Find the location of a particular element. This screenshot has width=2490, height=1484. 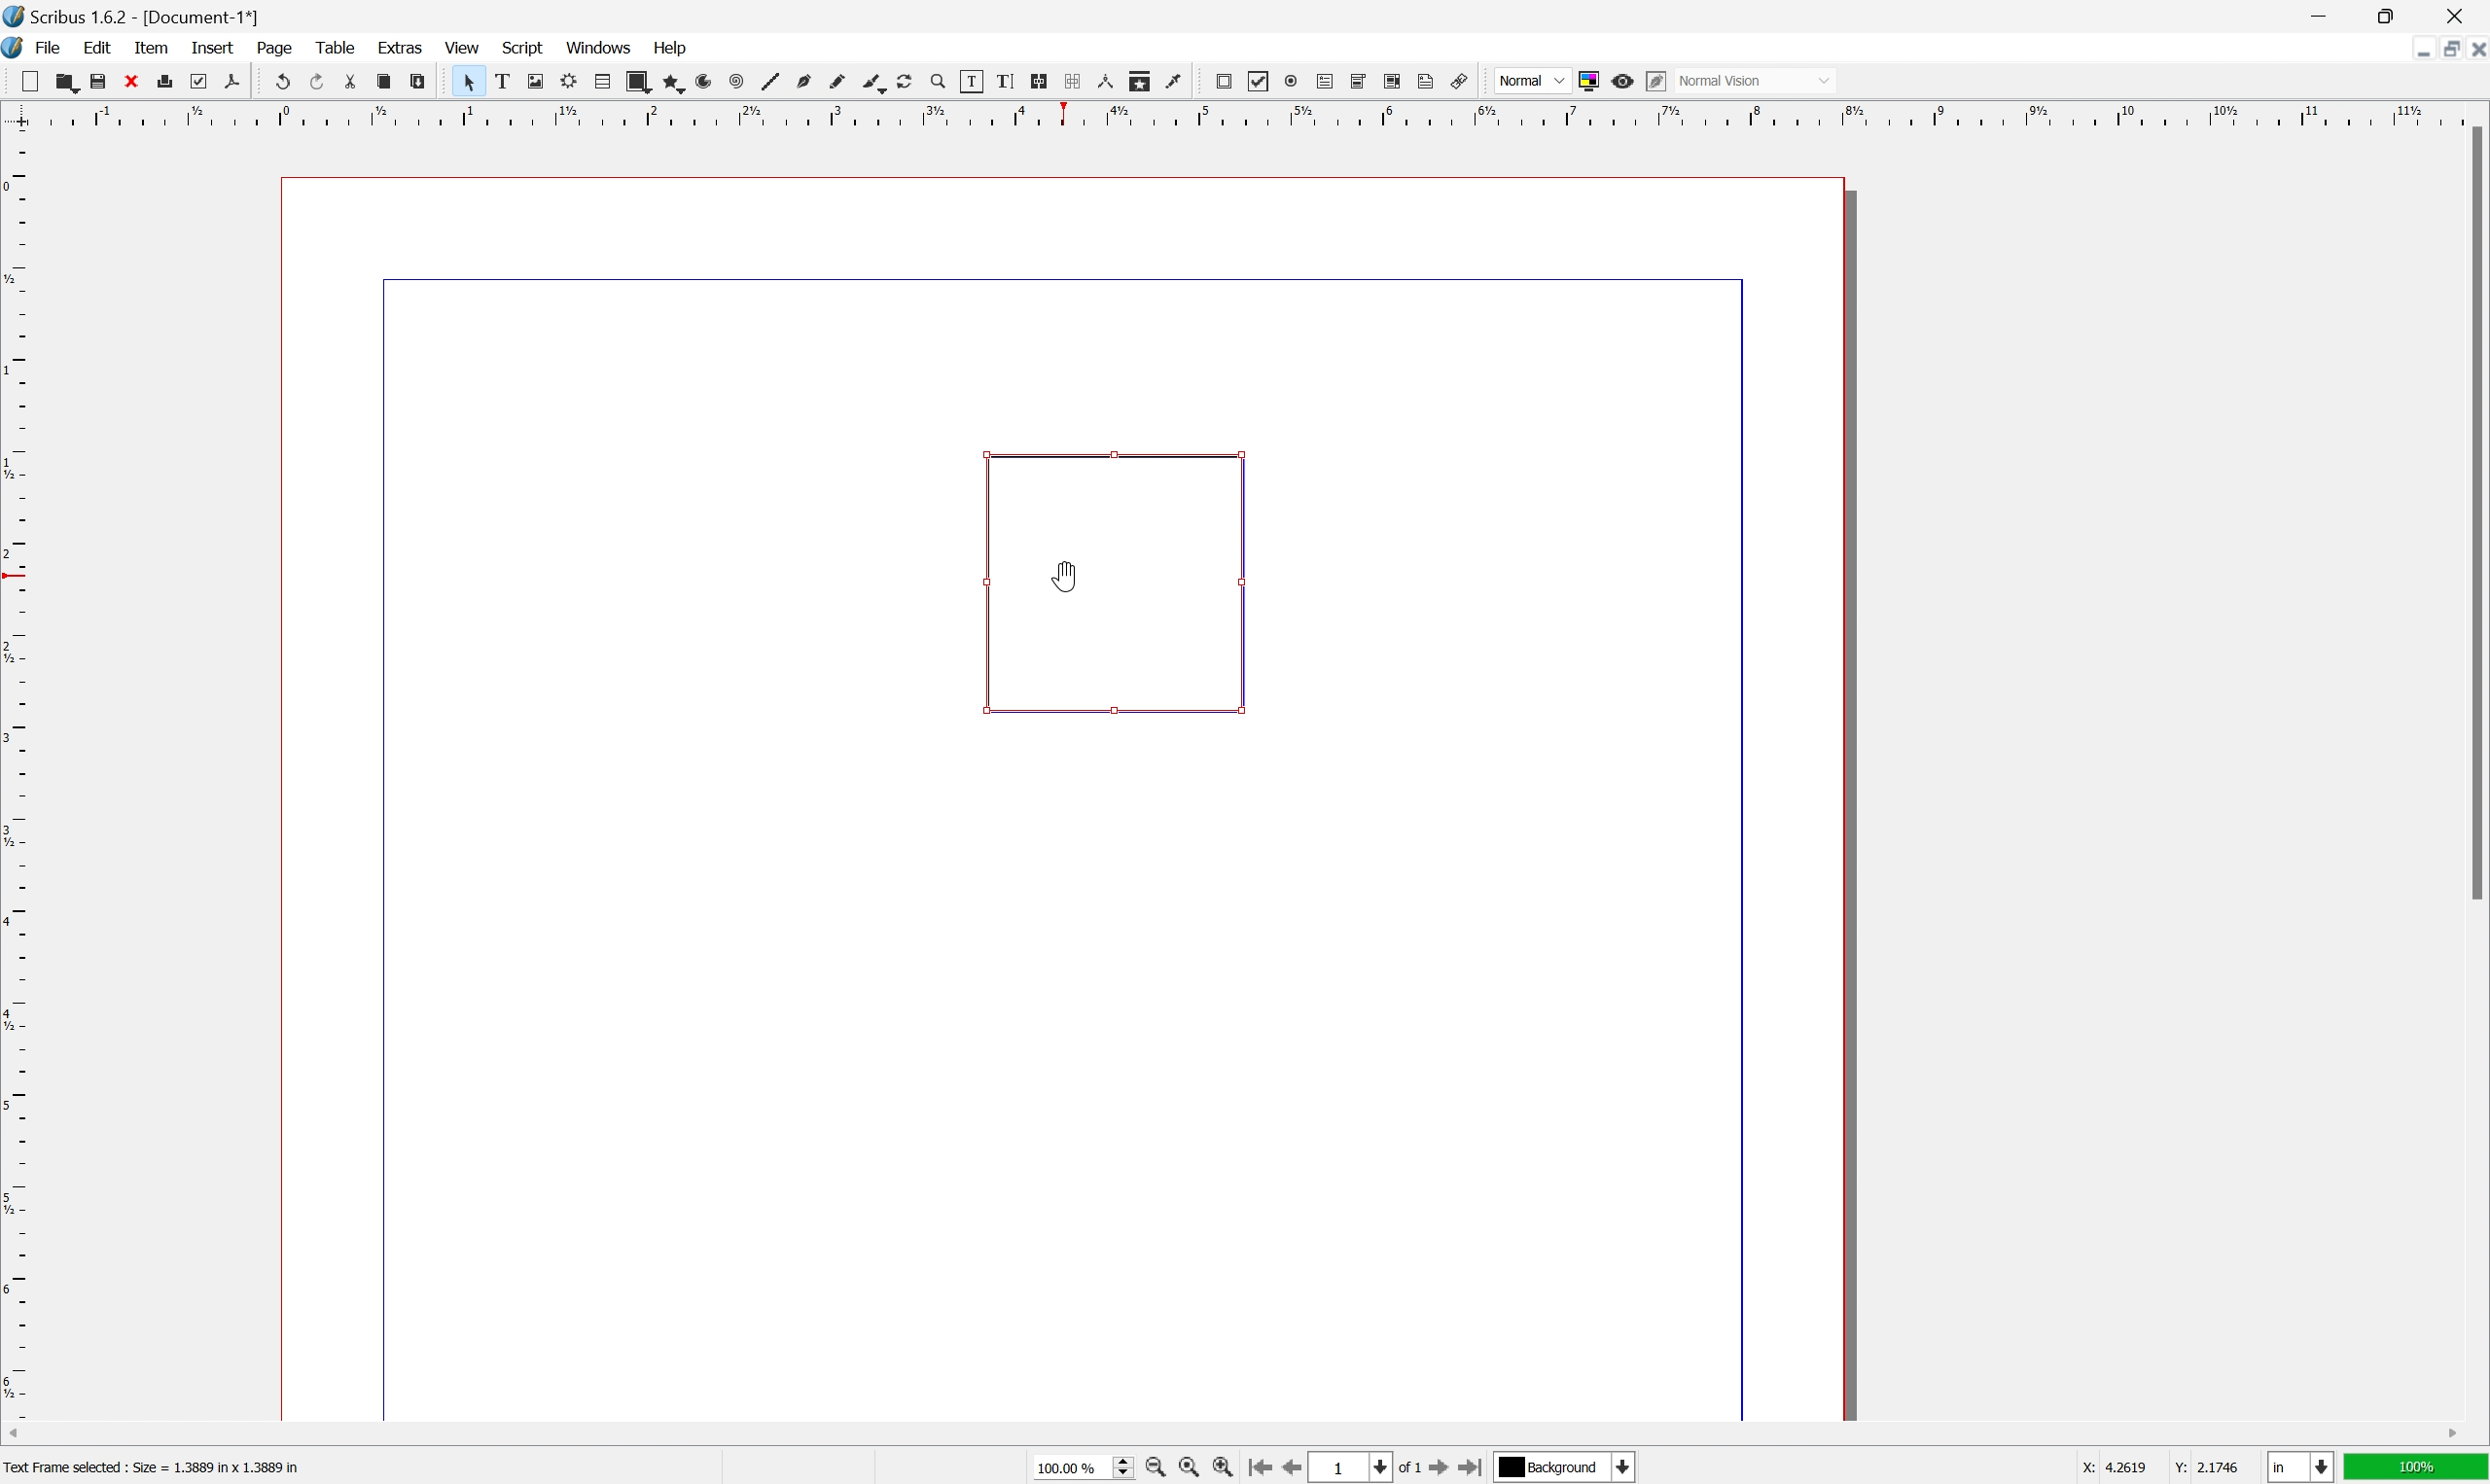

insert is located at coordinates (214, 48).